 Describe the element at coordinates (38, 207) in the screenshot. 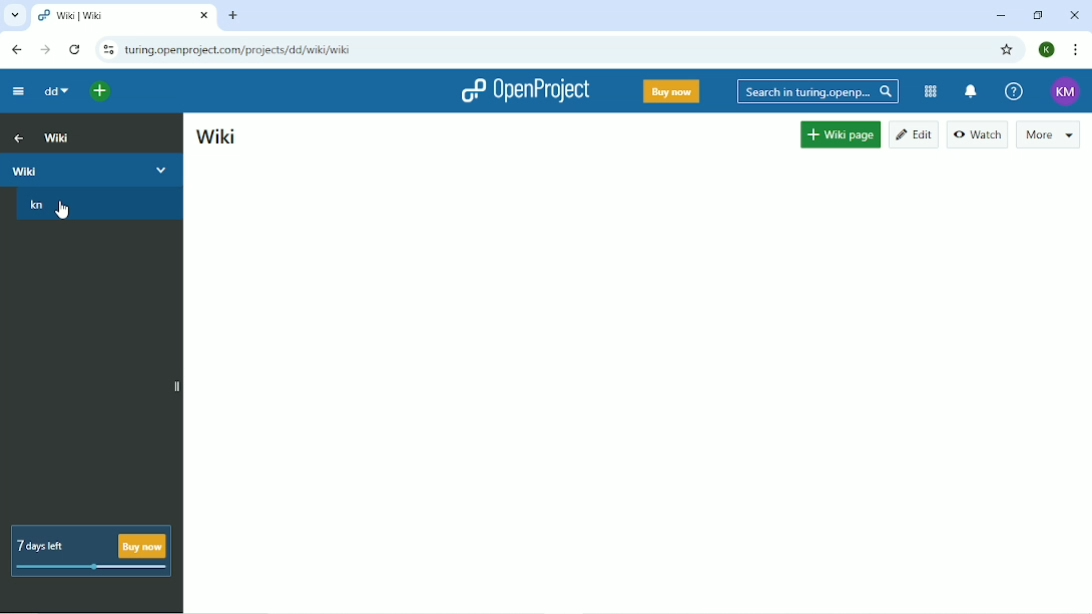

I see `kn` at that location.